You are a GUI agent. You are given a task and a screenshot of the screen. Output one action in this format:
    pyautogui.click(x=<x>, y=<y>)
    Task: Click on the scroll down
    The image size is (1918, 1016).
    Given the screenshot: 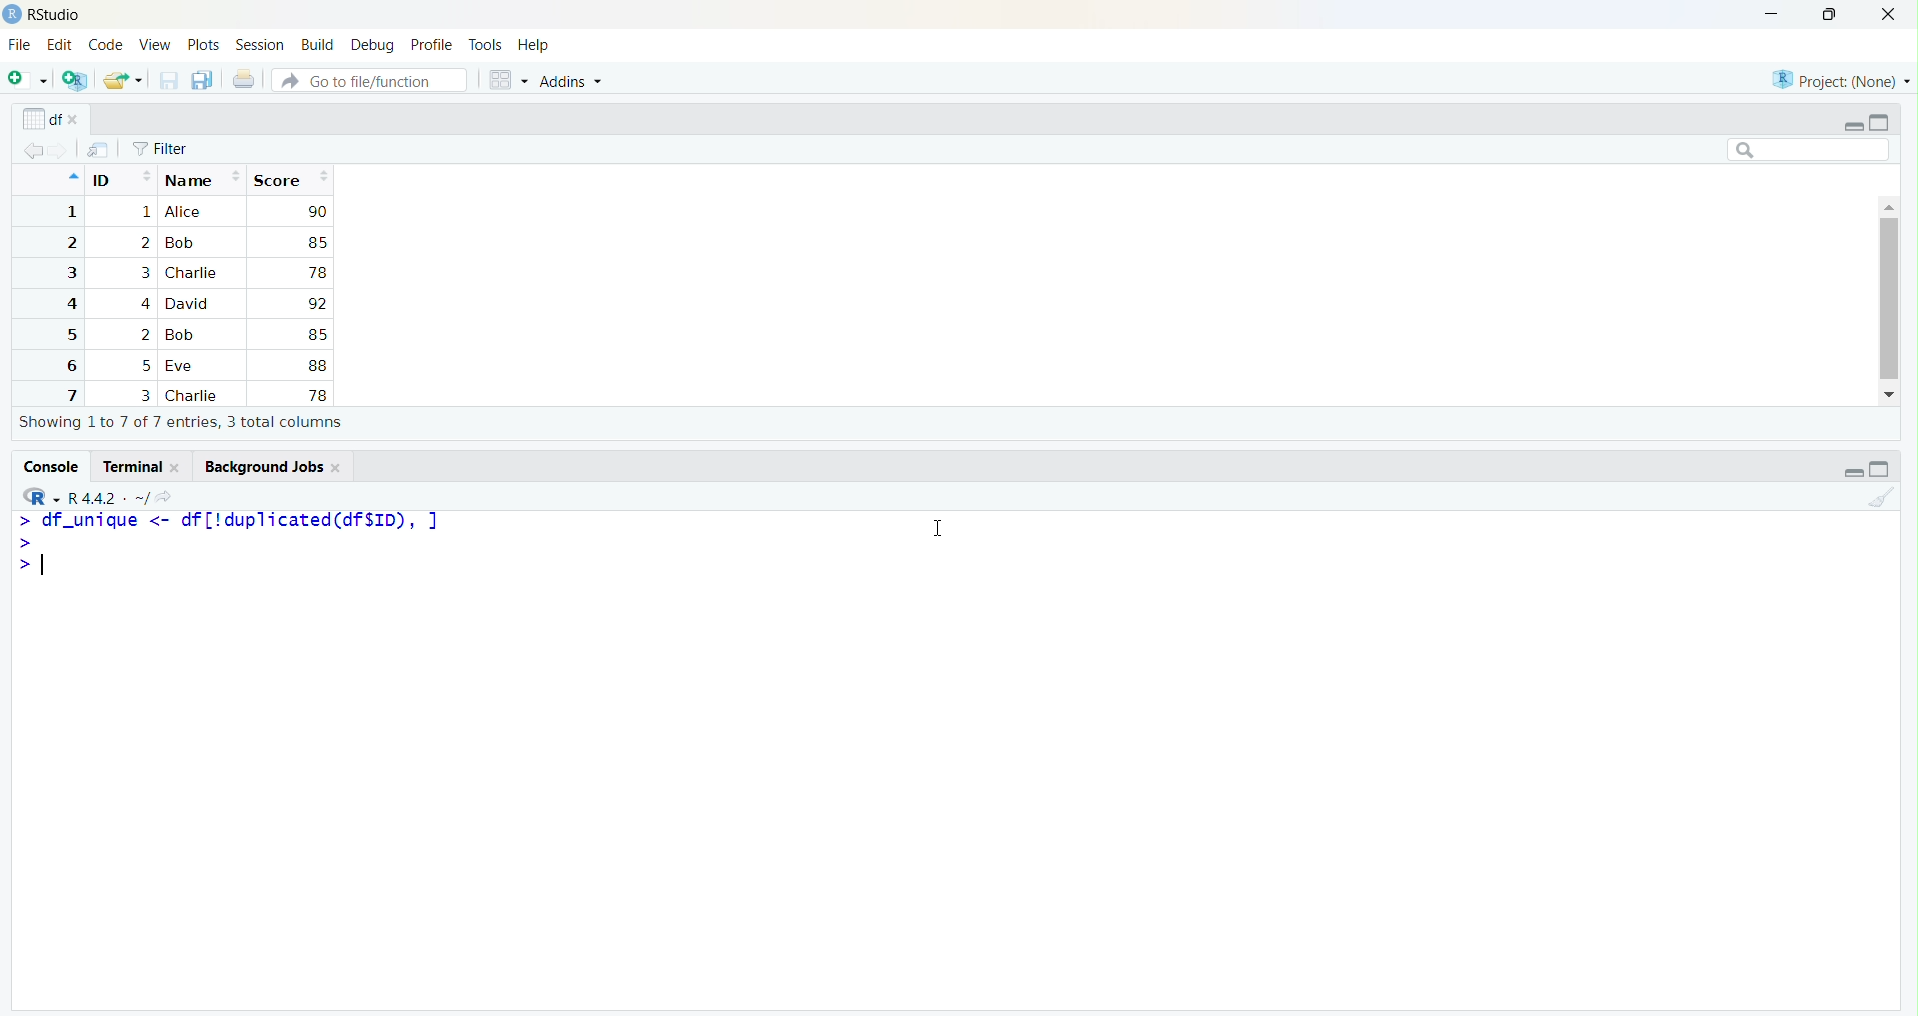 What is the action you would take?
    pyautogui.click(x=1891, y=395)
    